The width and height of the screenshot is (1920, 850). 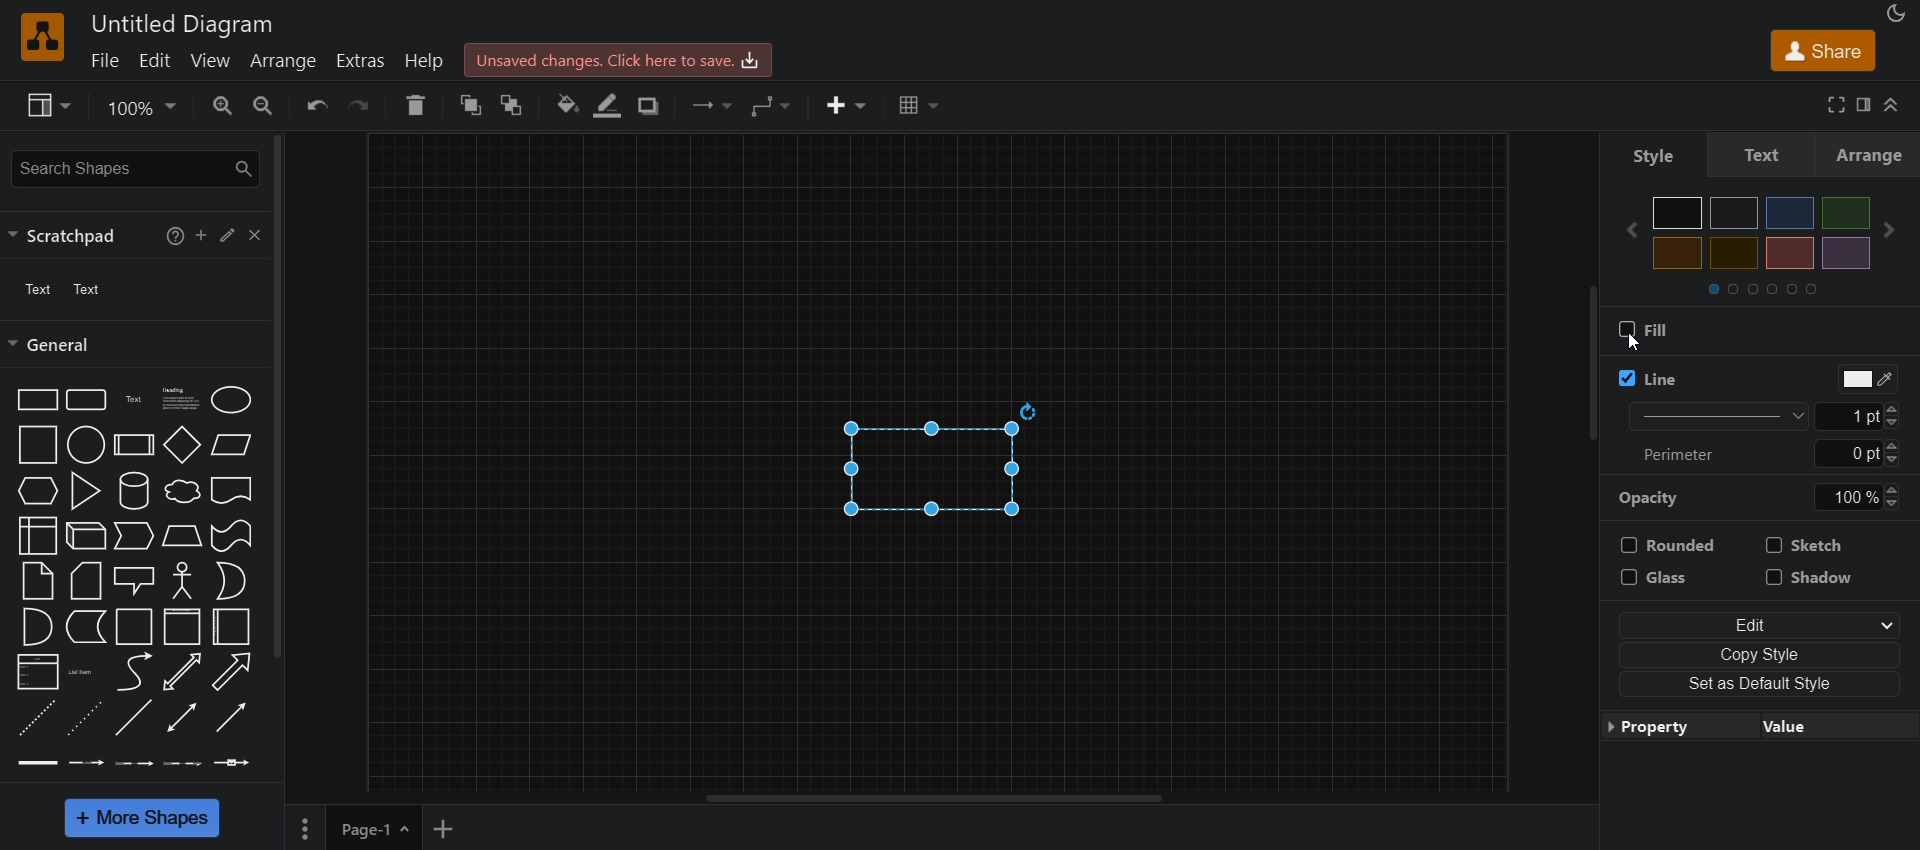 What do you see at coordinates (1765, 157) in the screenshot?
I see `style` at bounding box center [1765, 157].